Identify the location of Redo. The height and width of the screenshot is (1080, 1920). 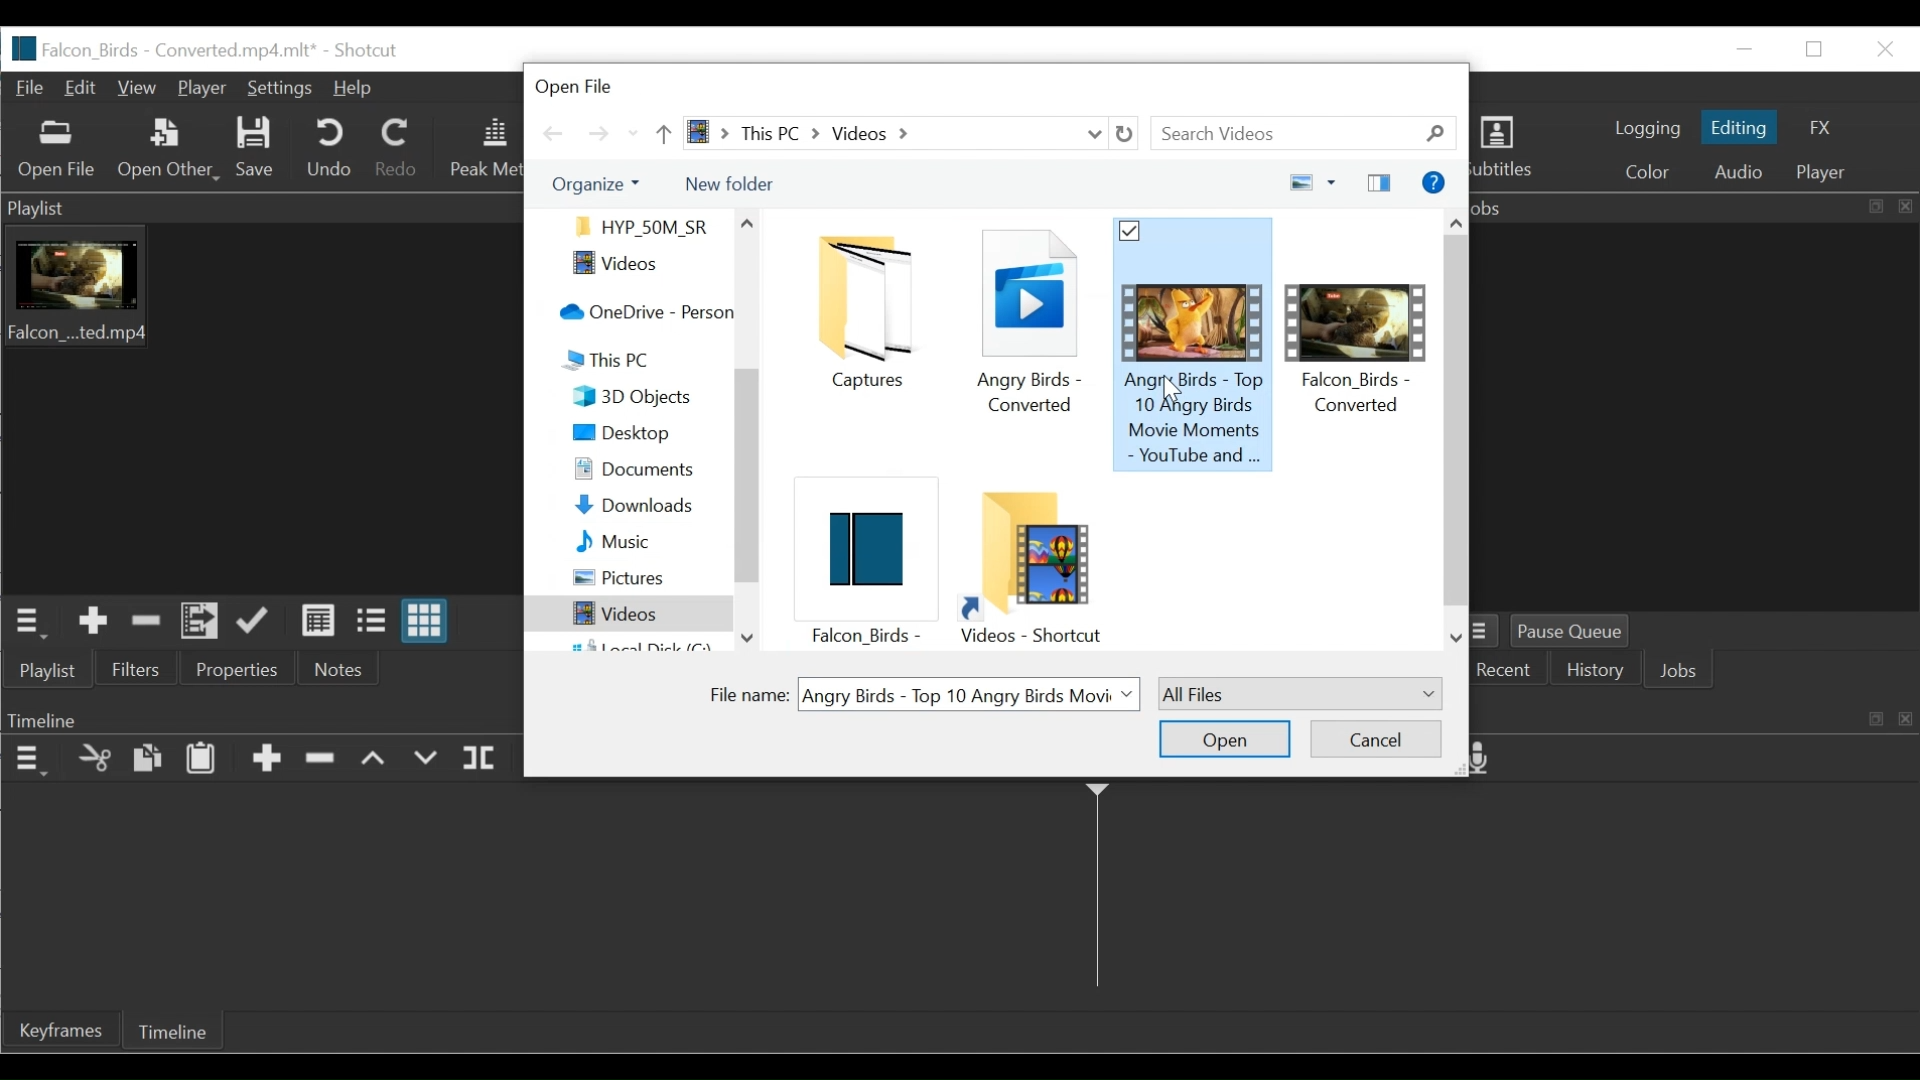
(399, 147).